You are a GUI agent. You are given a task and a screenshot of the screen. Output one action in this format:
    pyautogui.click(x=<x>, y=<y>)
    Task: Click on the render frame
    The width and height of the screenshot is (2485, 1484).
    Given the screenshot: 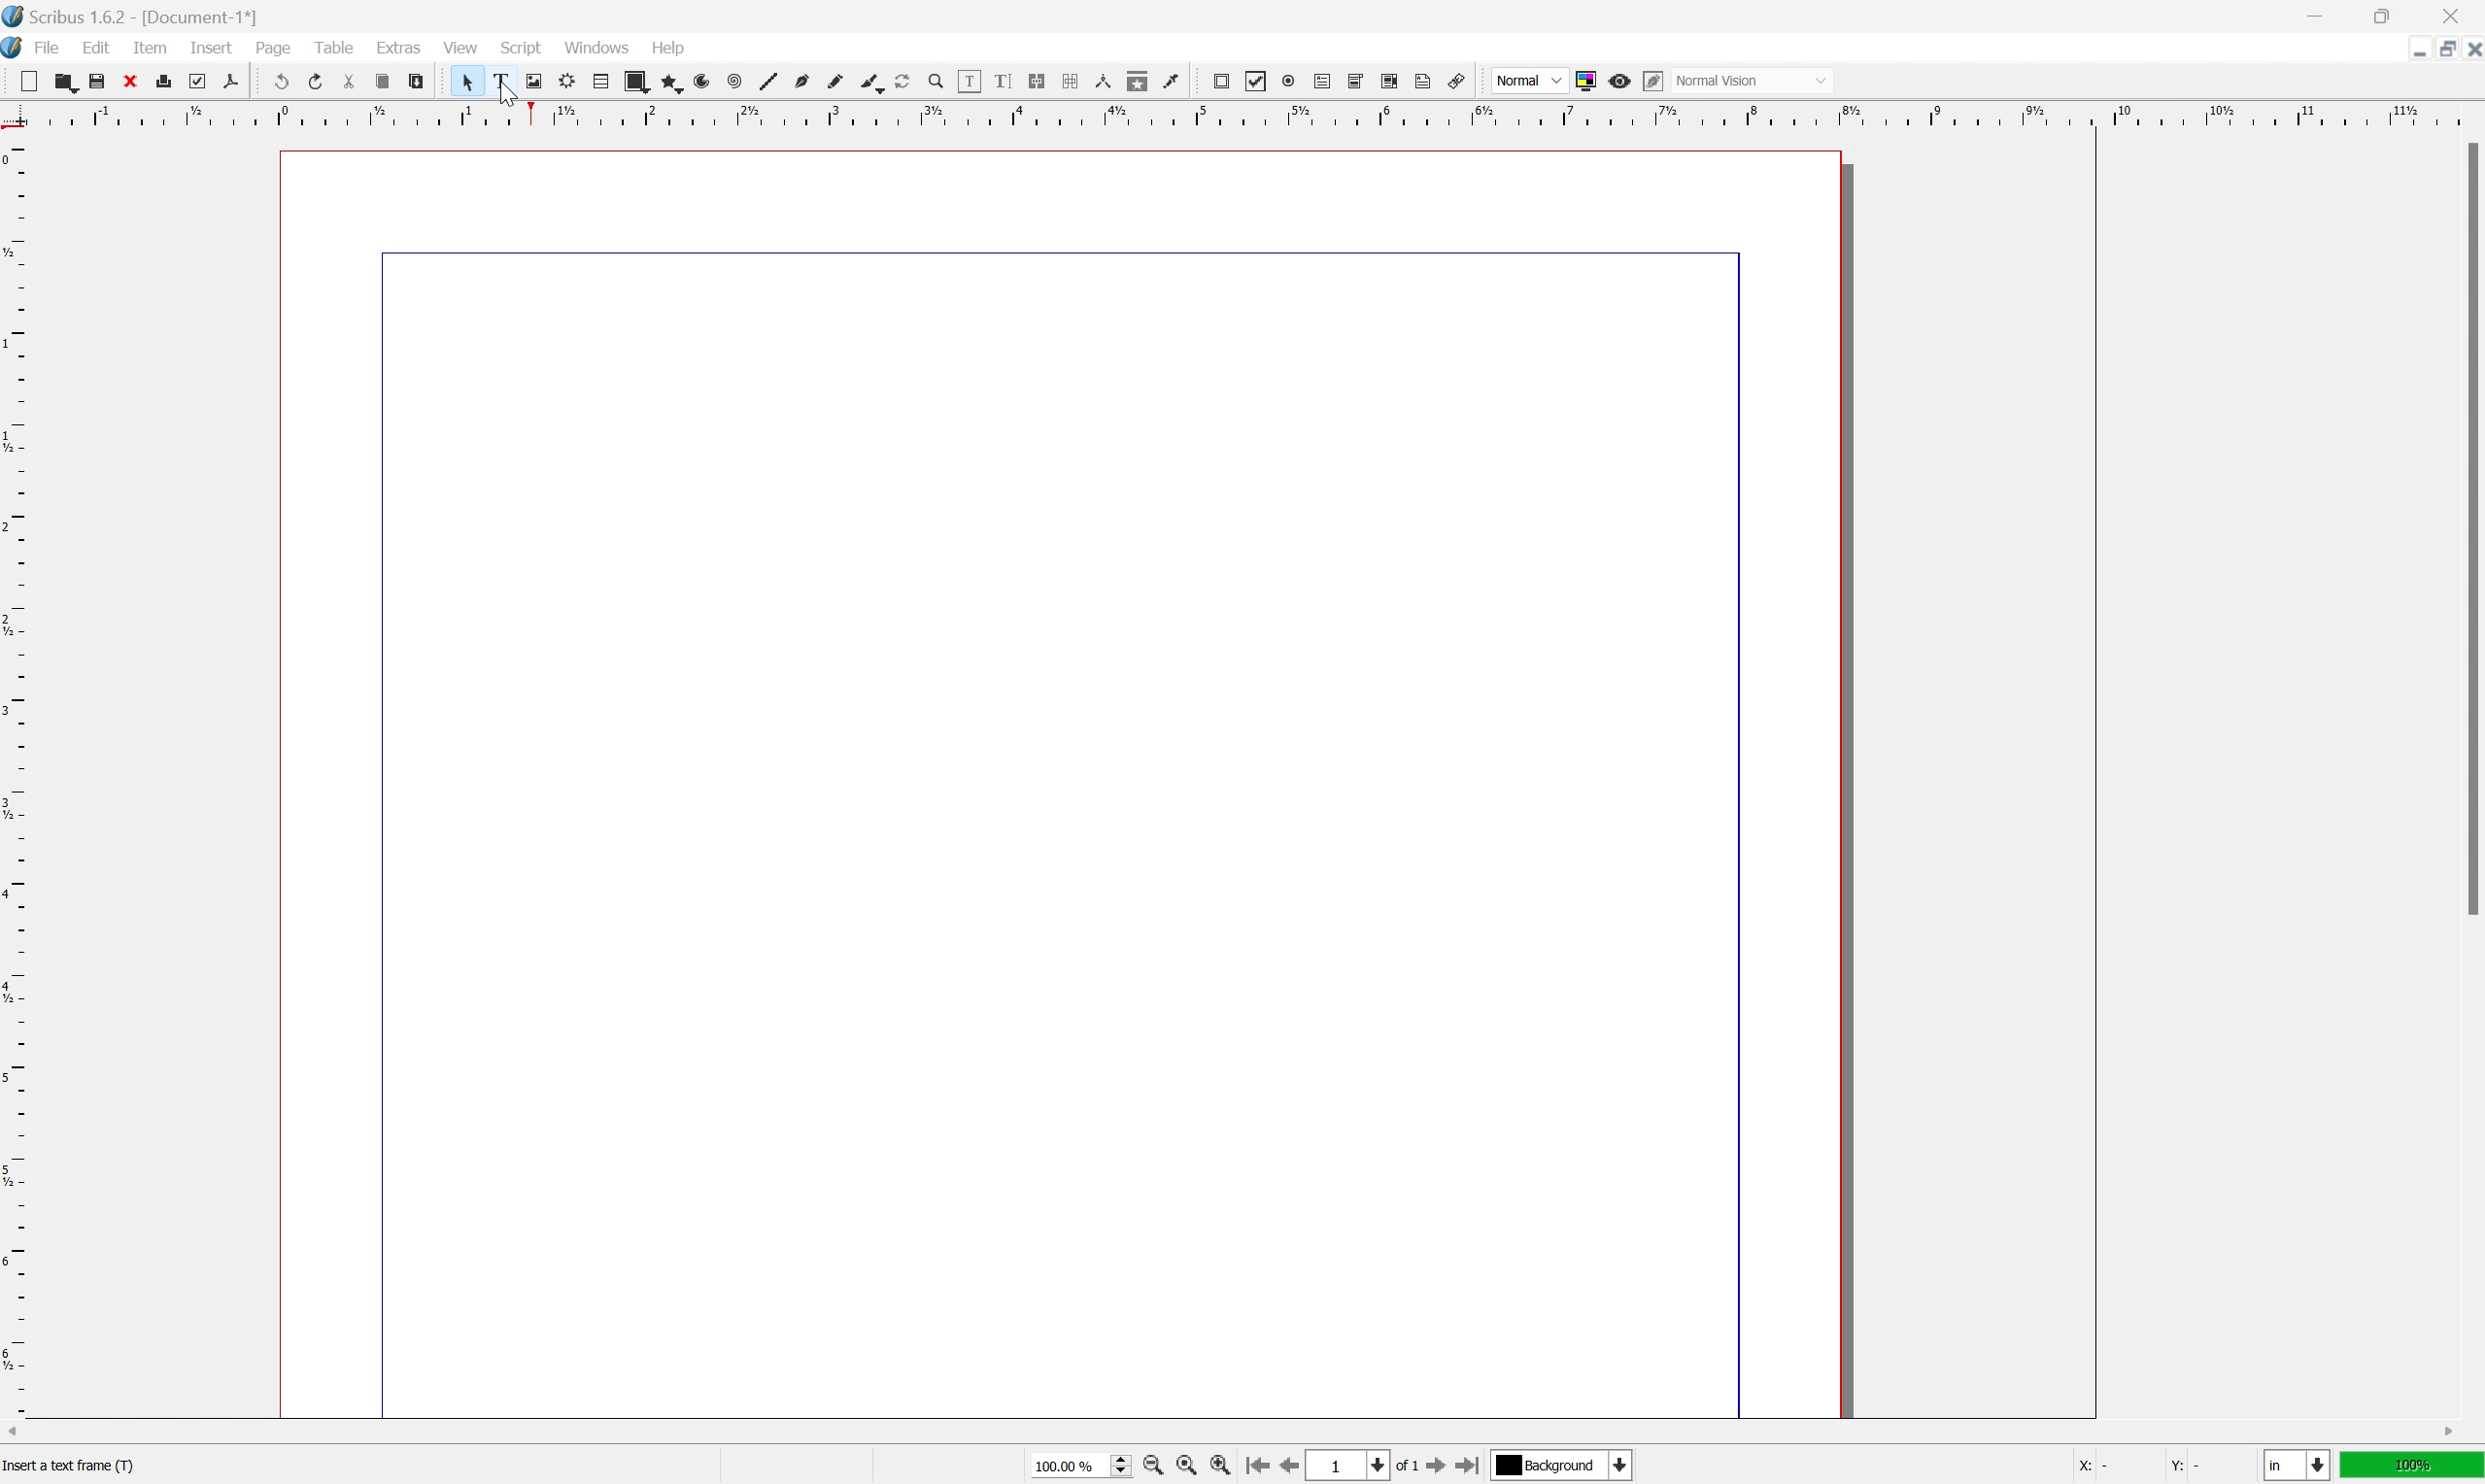 What is the action you would take?
    pyautogui.click(x=565, y=80)
    